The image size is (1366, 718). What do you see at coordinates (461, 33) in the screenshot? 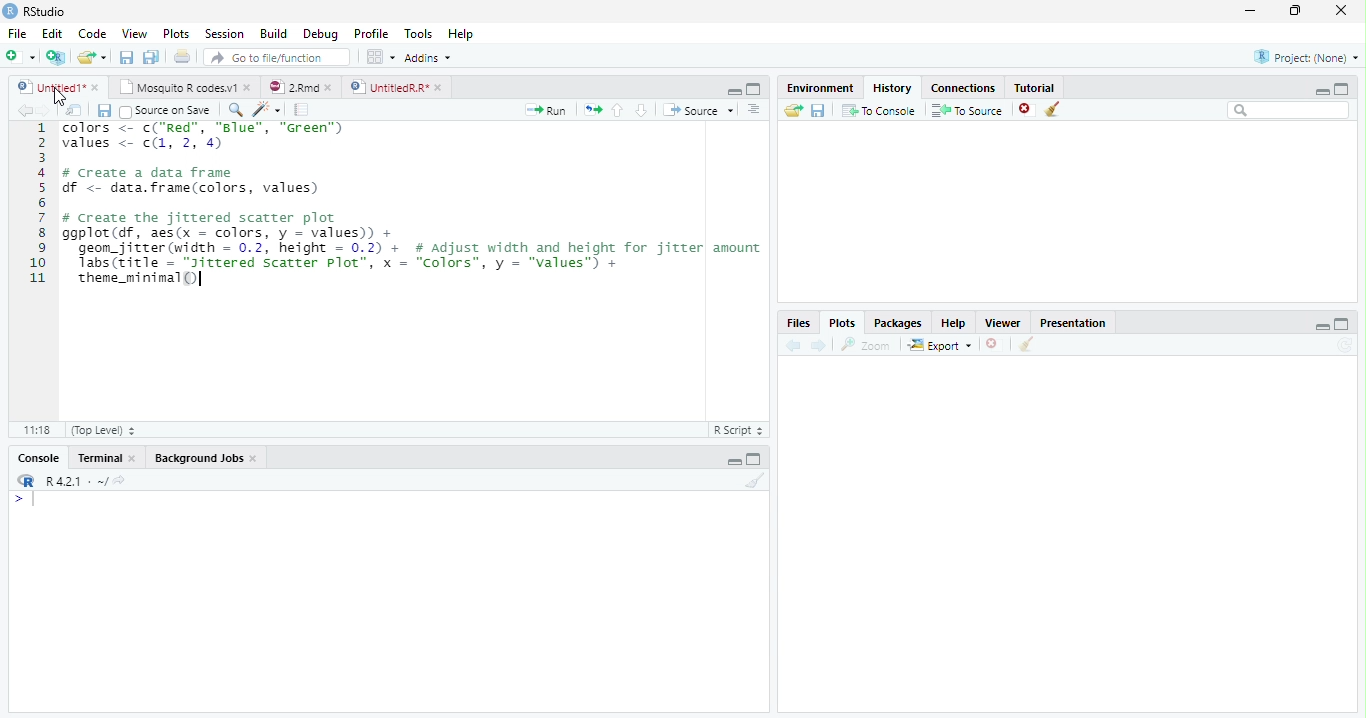
I see `Help` at bounding box center [461, 33].